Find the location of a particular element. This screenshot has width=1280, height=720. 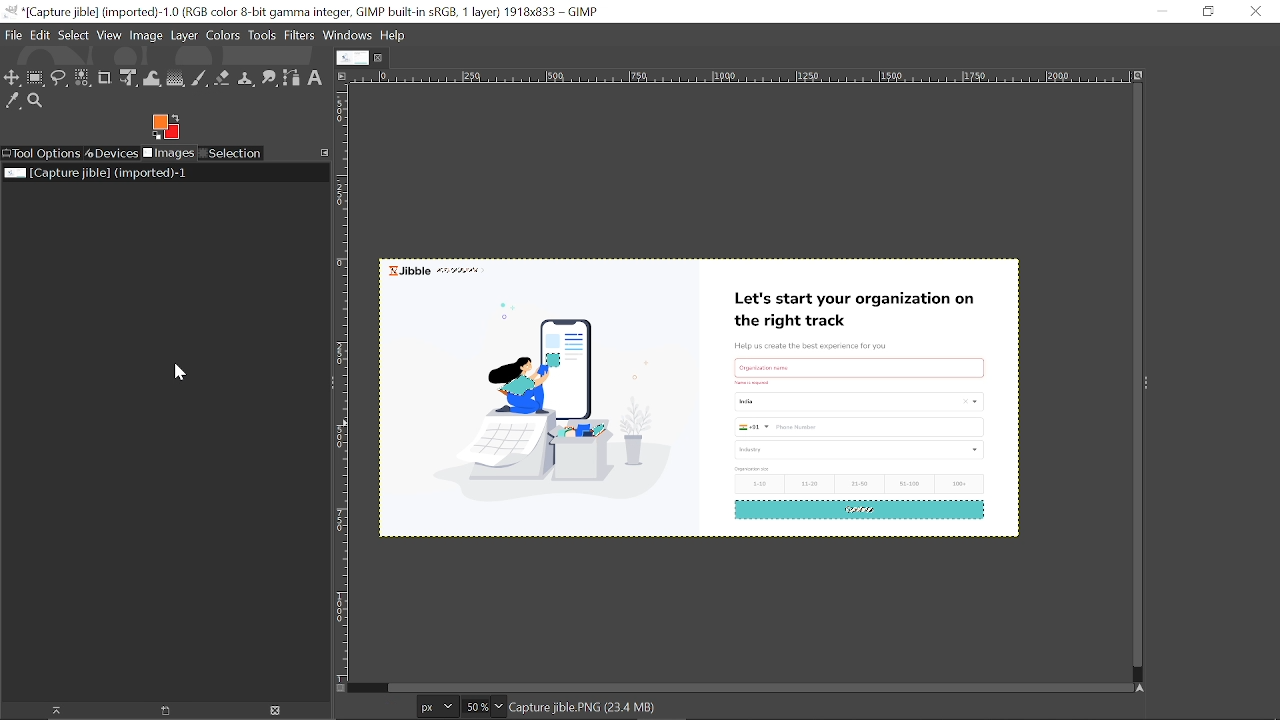

Vertical label is located at coordinates (346, 384).